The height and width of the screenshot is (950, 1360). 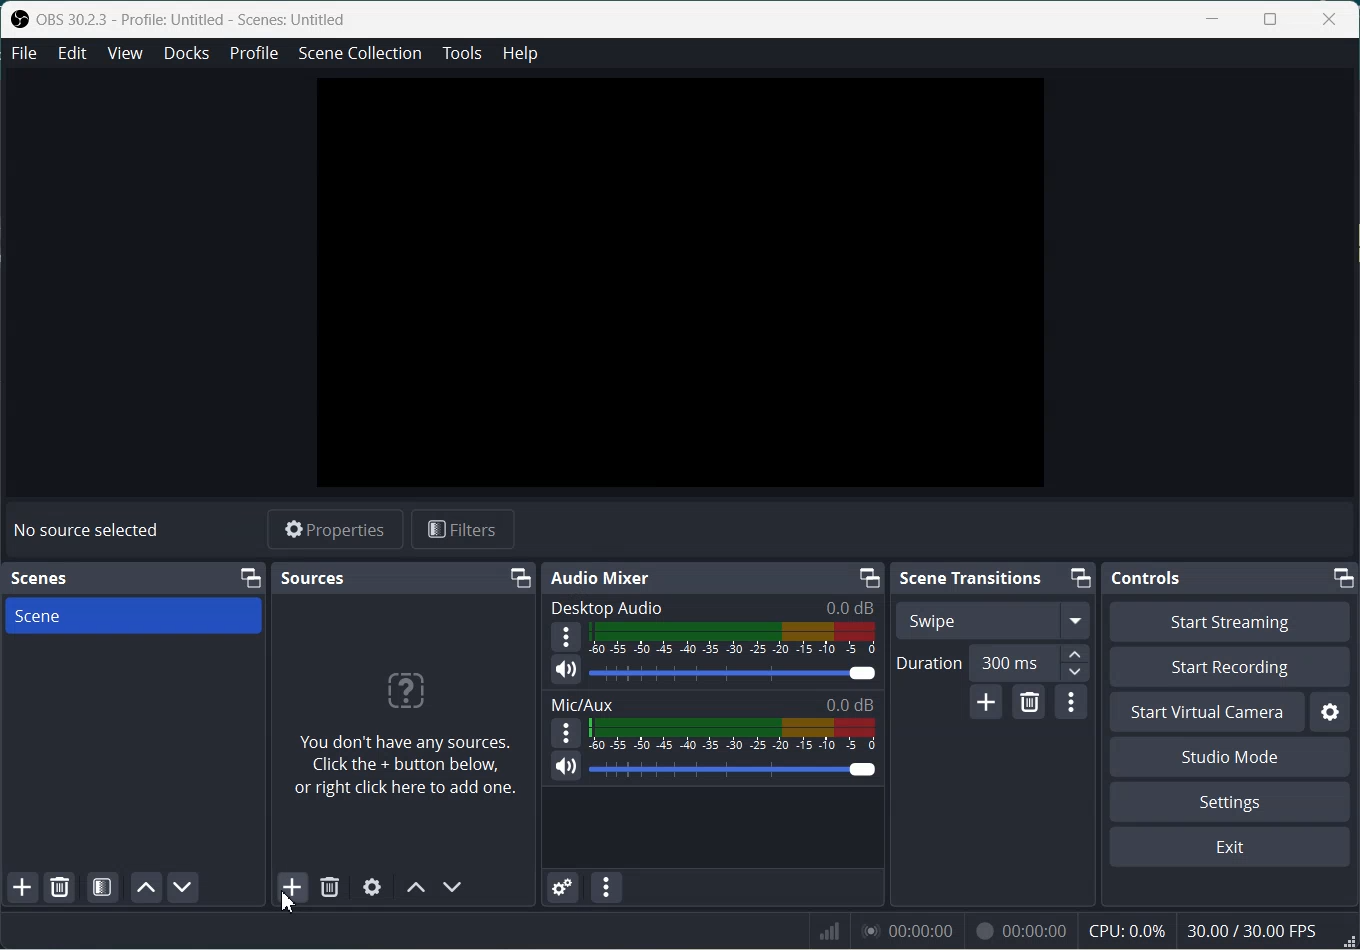 What do you see at coordinates (58, 888) in the screenshot?
I see `Remove selected Scene` at bounding box center [58, 888].